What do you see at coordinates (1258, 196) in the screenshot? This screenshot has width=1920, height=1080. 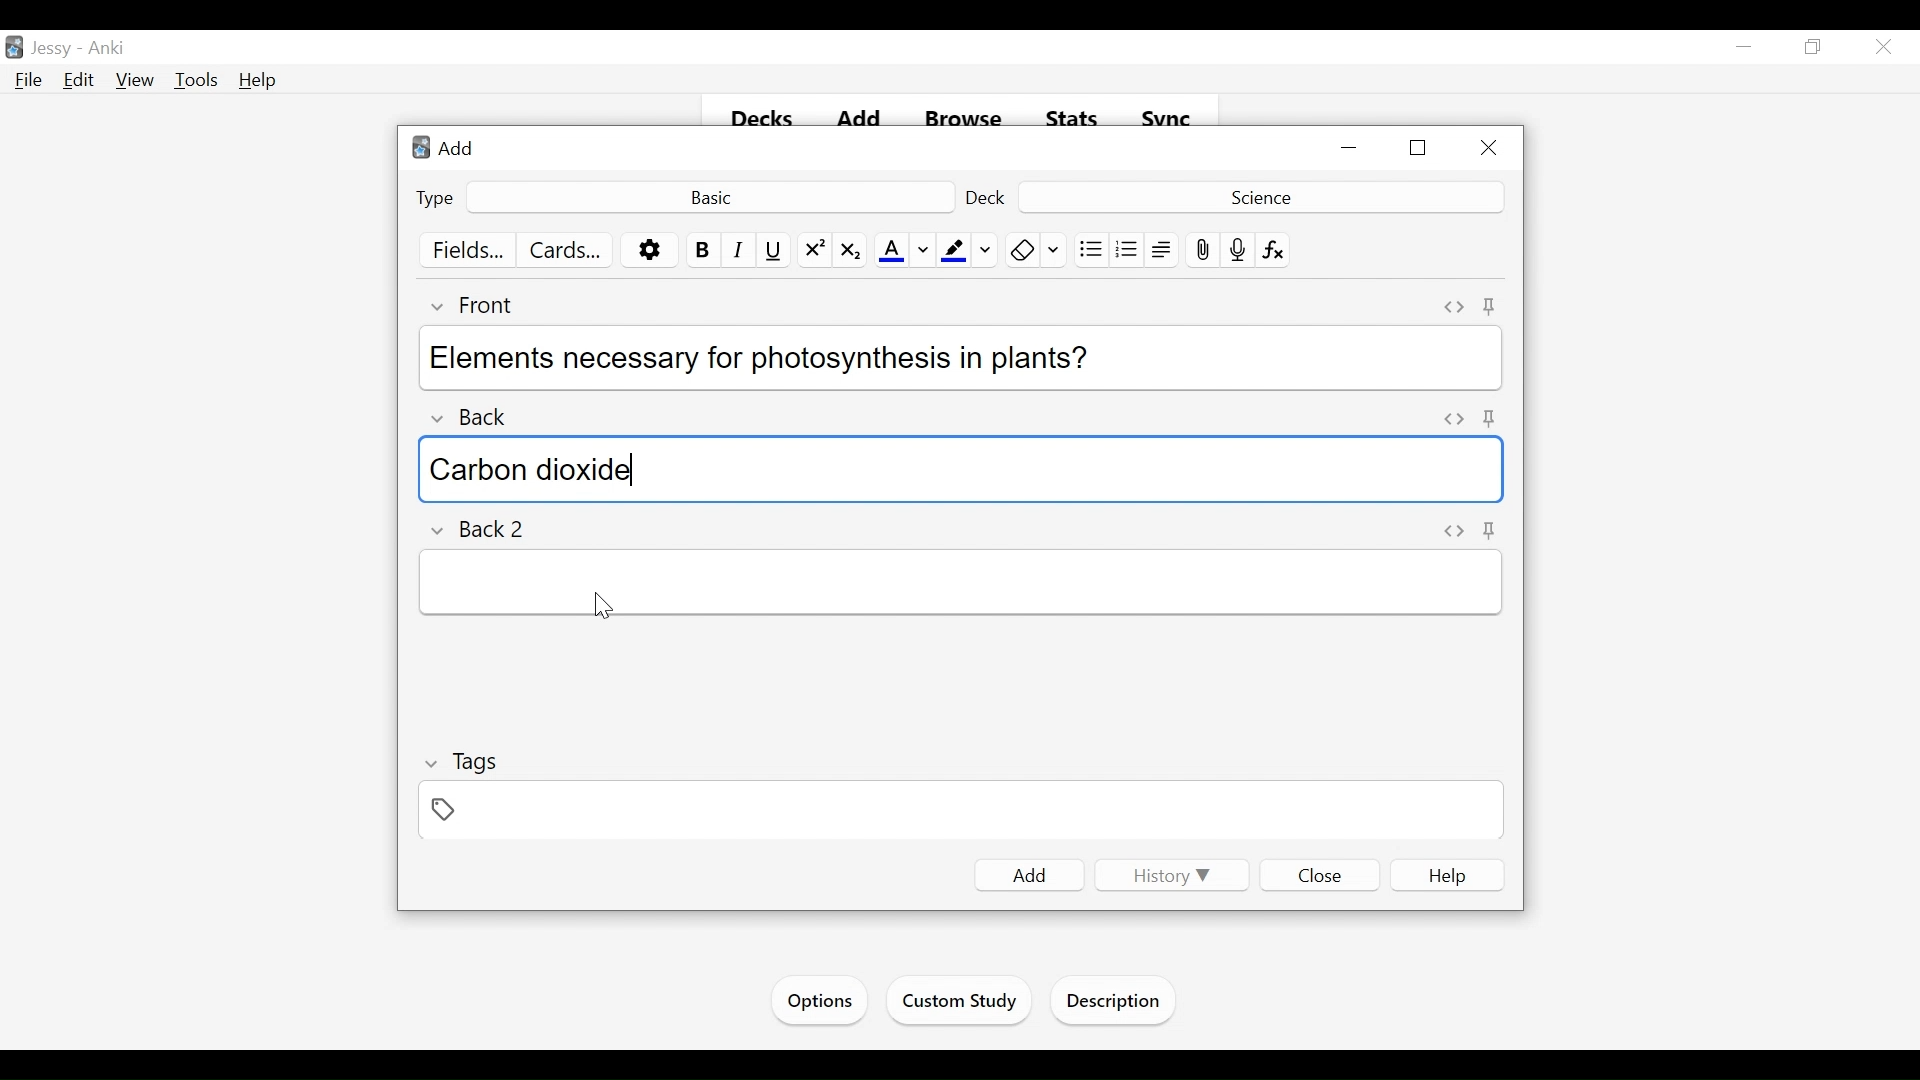 I see `Deck` at bounding box center [1258, 196].